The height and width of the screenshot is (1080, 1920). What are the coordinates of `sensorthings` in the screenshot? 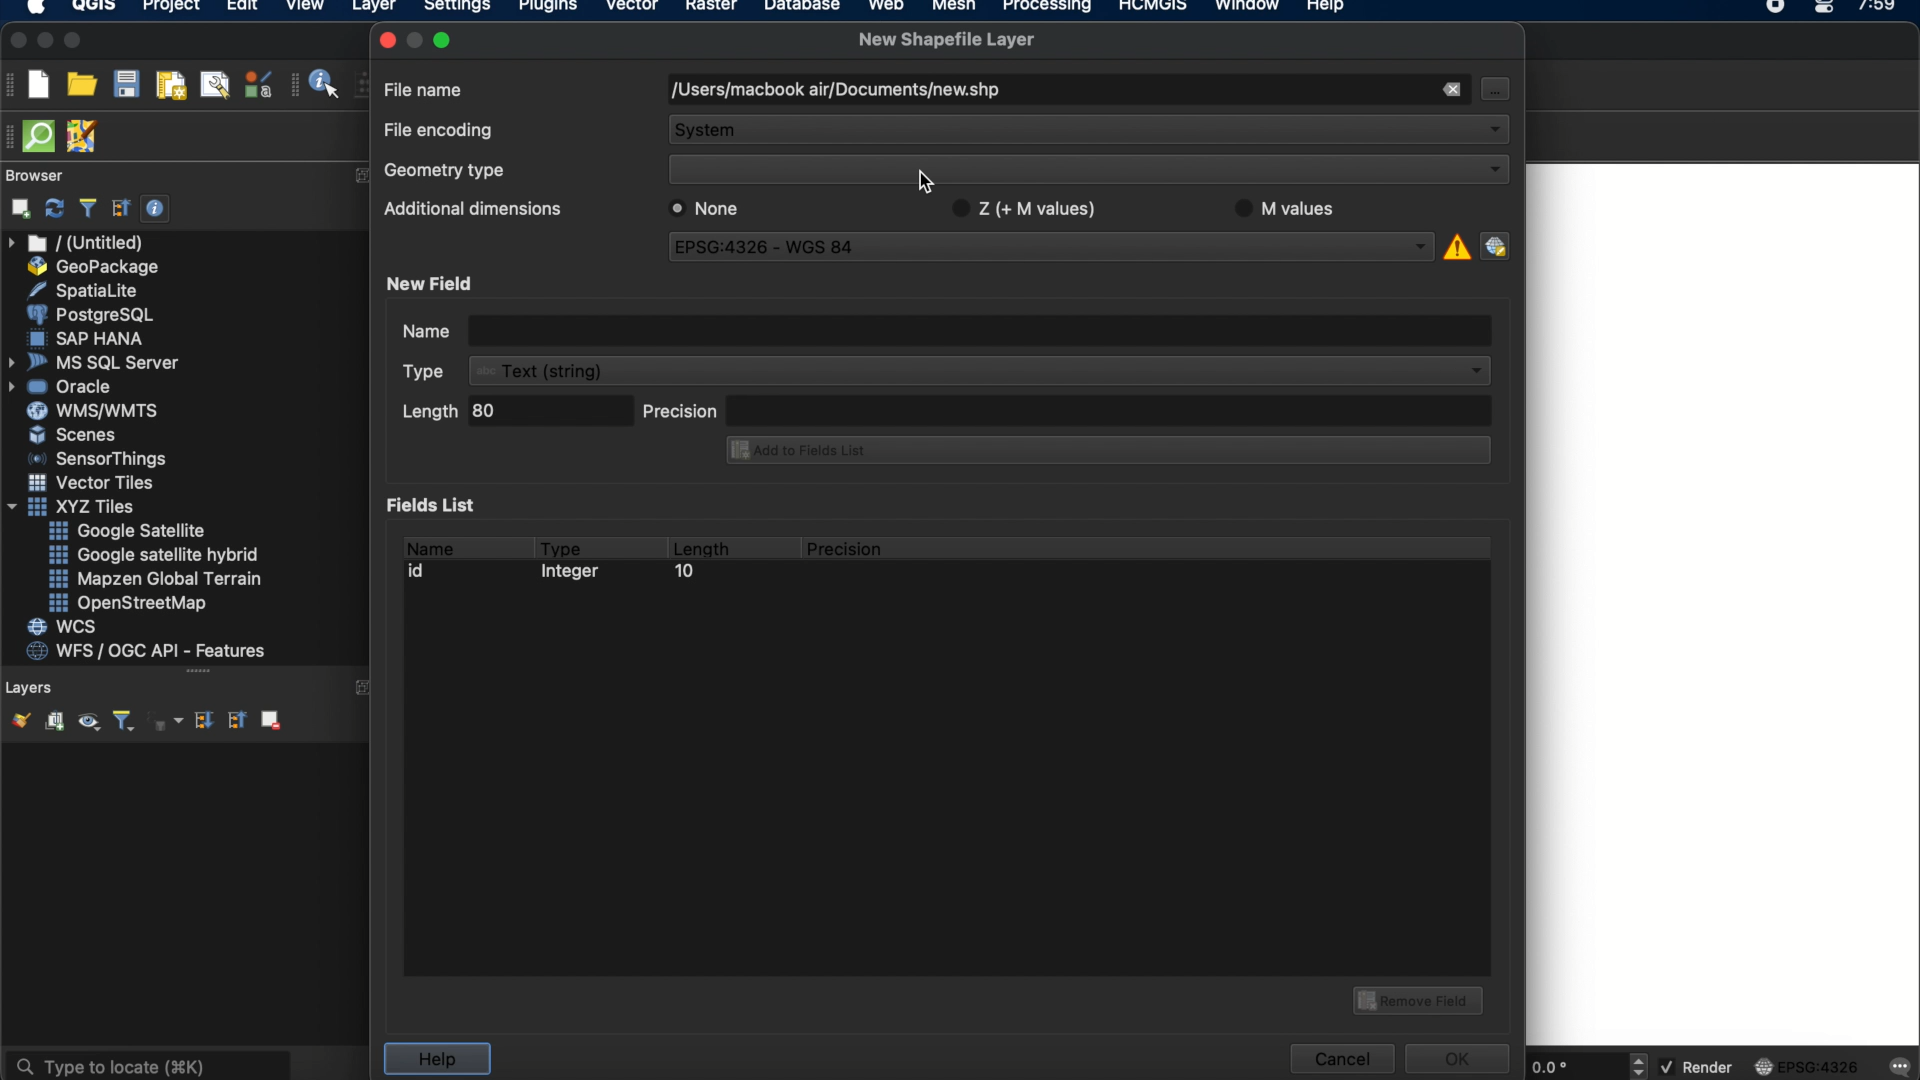 It's located at (98, 459).